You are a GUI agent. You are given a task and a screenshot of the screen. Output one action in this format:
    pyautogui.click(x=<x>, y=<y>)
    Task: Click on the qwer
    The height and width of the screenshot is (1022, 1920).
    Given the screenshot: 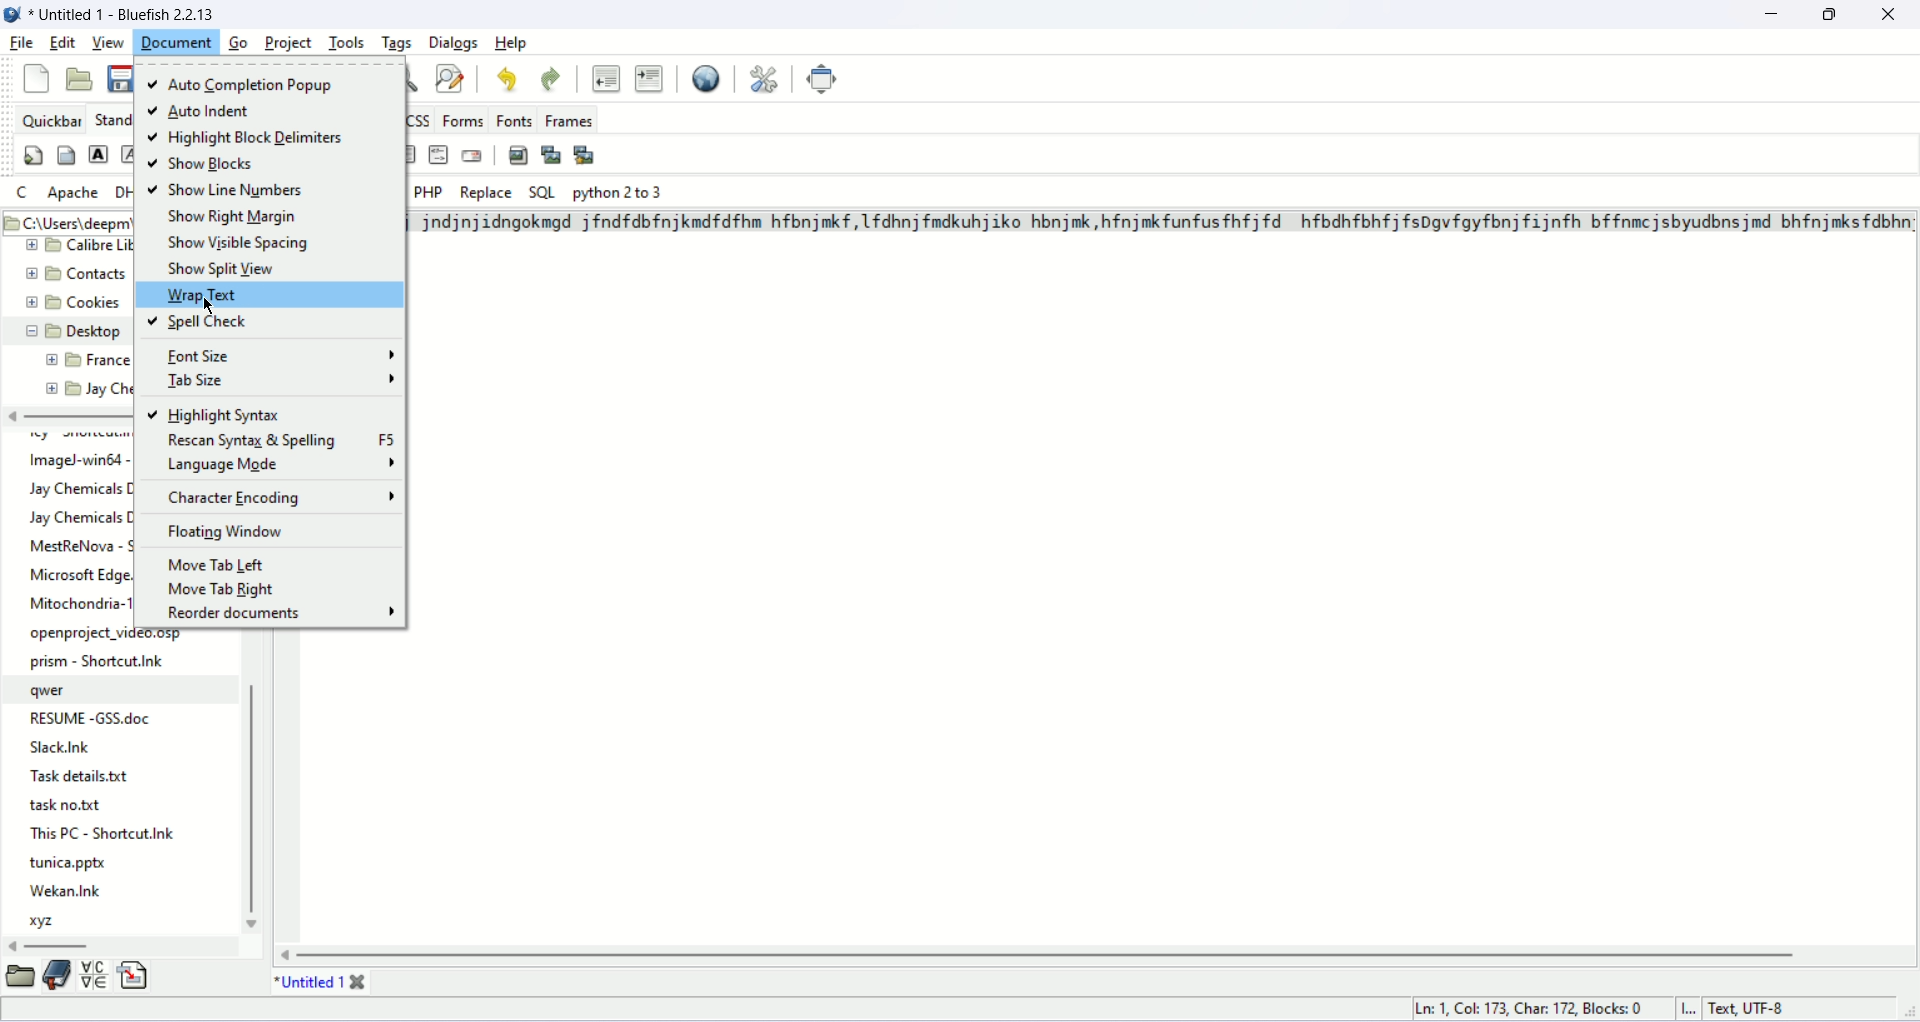 What is the action you would take?
    pyautogui.click(x=52, y=691)
    